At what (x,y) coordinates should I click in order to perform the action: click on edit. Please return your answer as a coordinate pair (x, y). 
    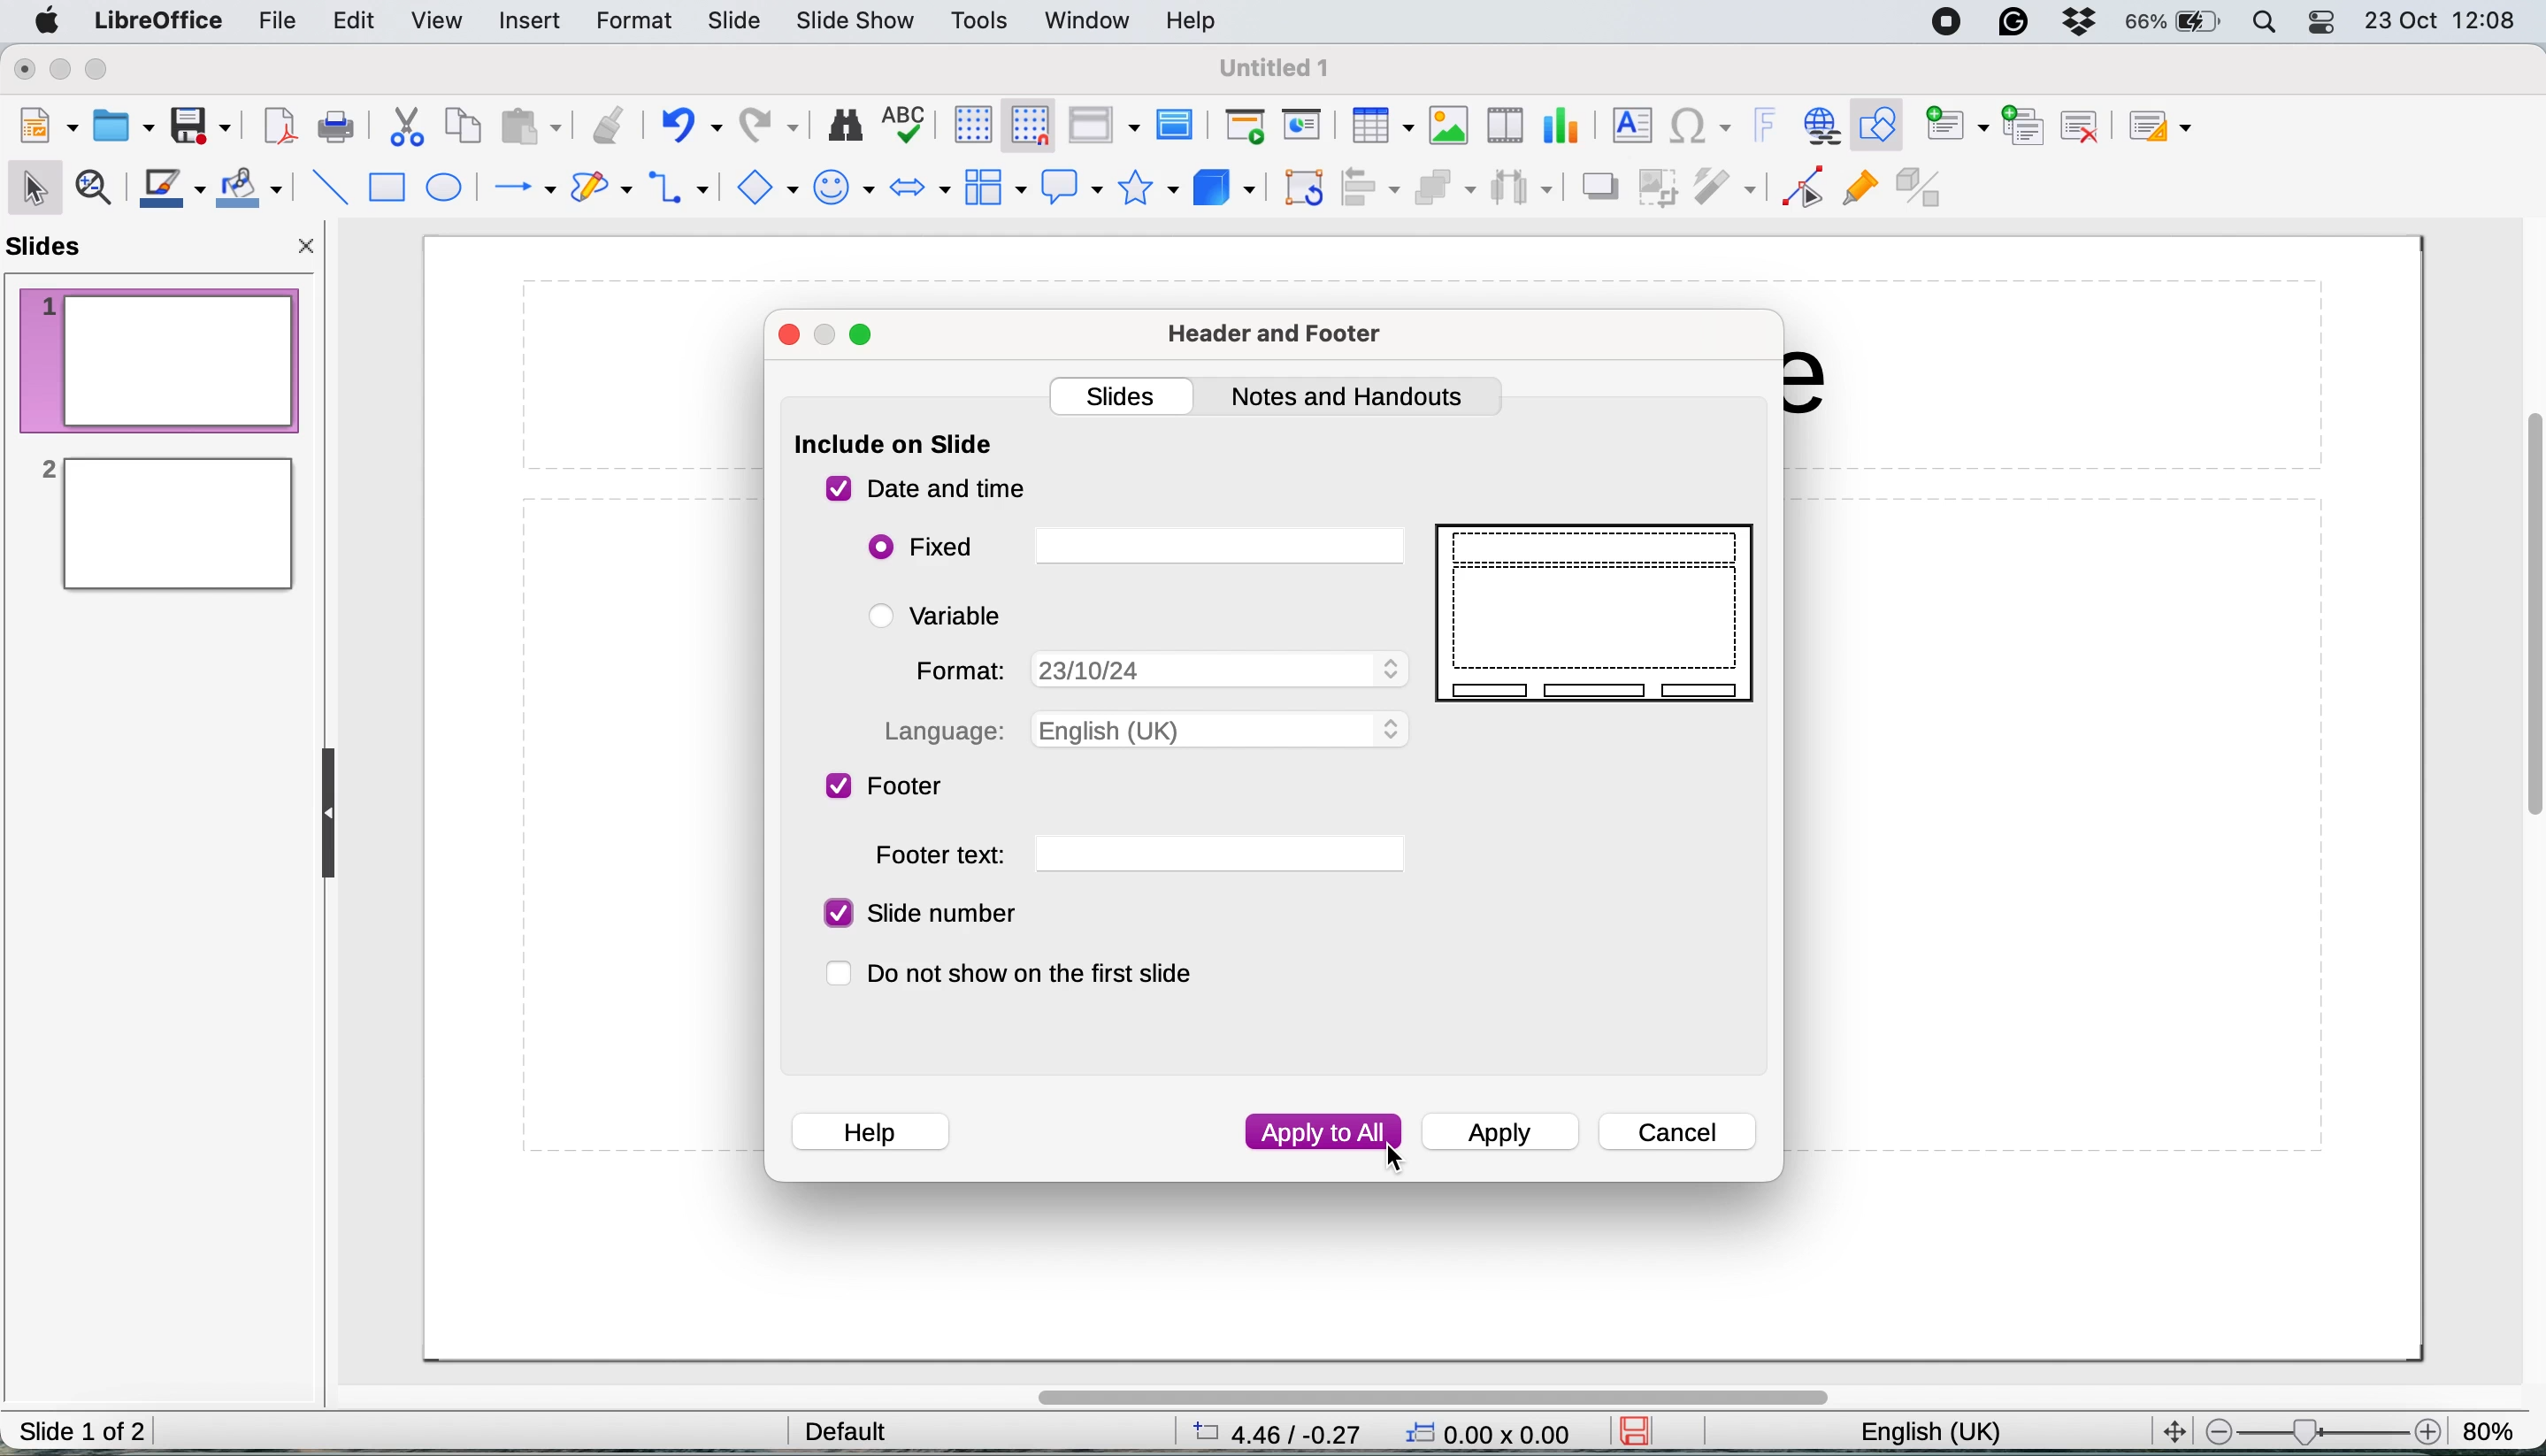
    Looking at the image, I should click on (360, 25).